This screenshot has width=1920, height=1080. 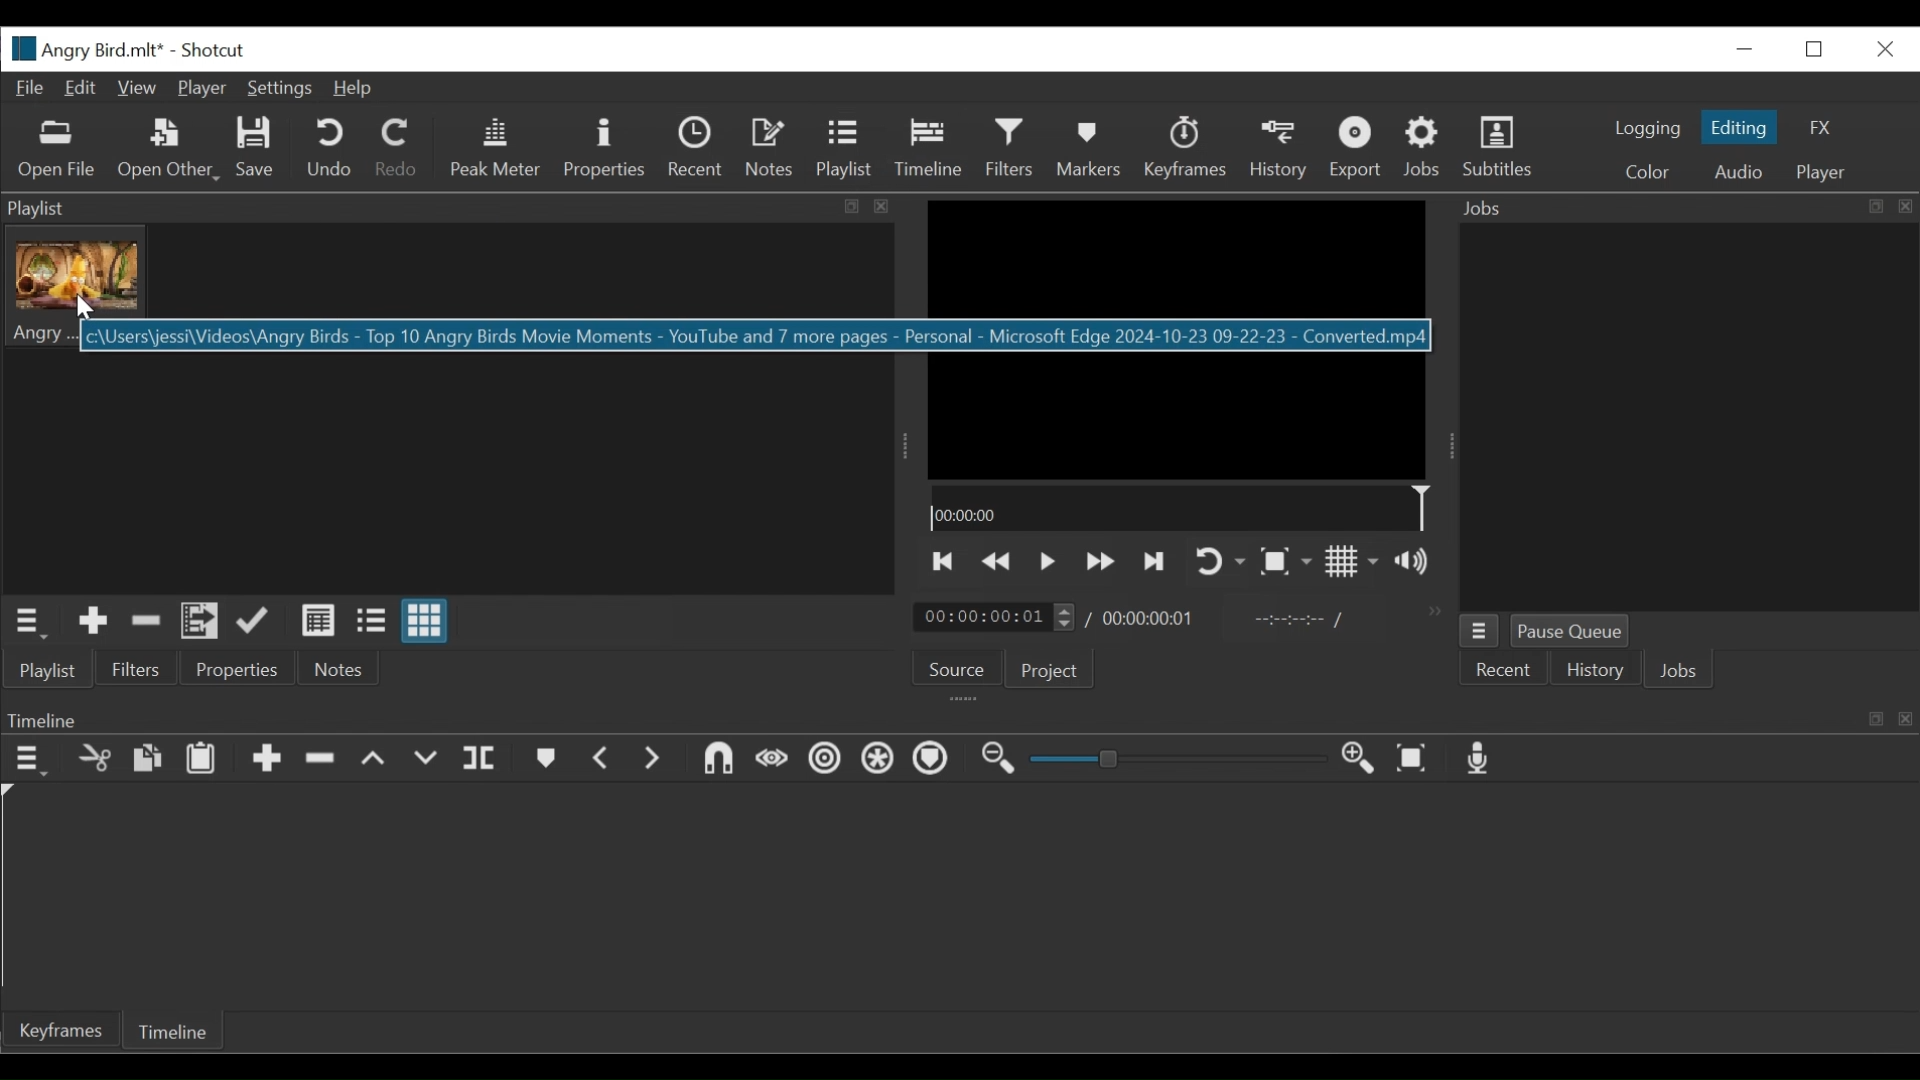 What do you see at coordinates (998, 561) in the screenshot?
I see `play previous quickly` at bounding box center [998, 561].